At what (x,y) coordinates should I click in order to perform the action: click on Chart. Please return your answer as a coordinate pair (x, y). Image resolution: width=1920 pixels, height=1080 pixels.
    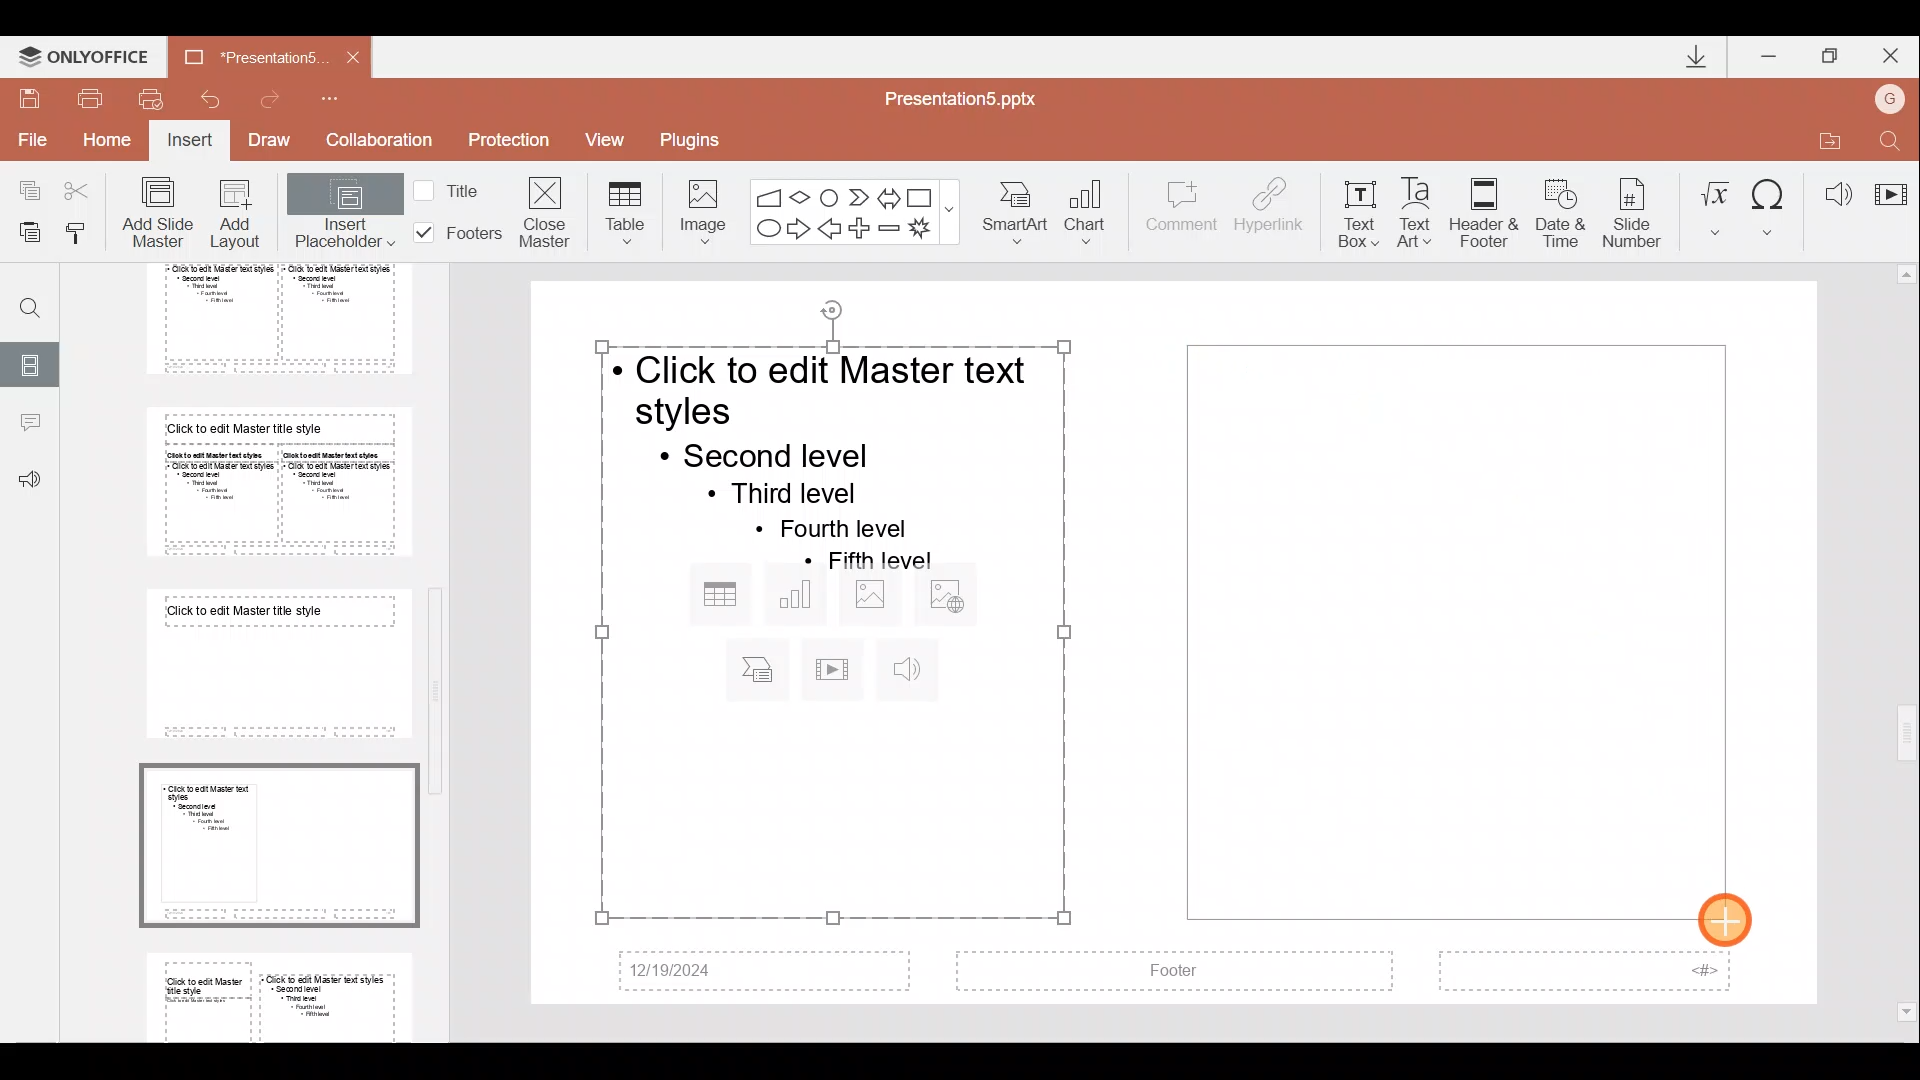
    Looking at the image, I should click on (1098, 214).